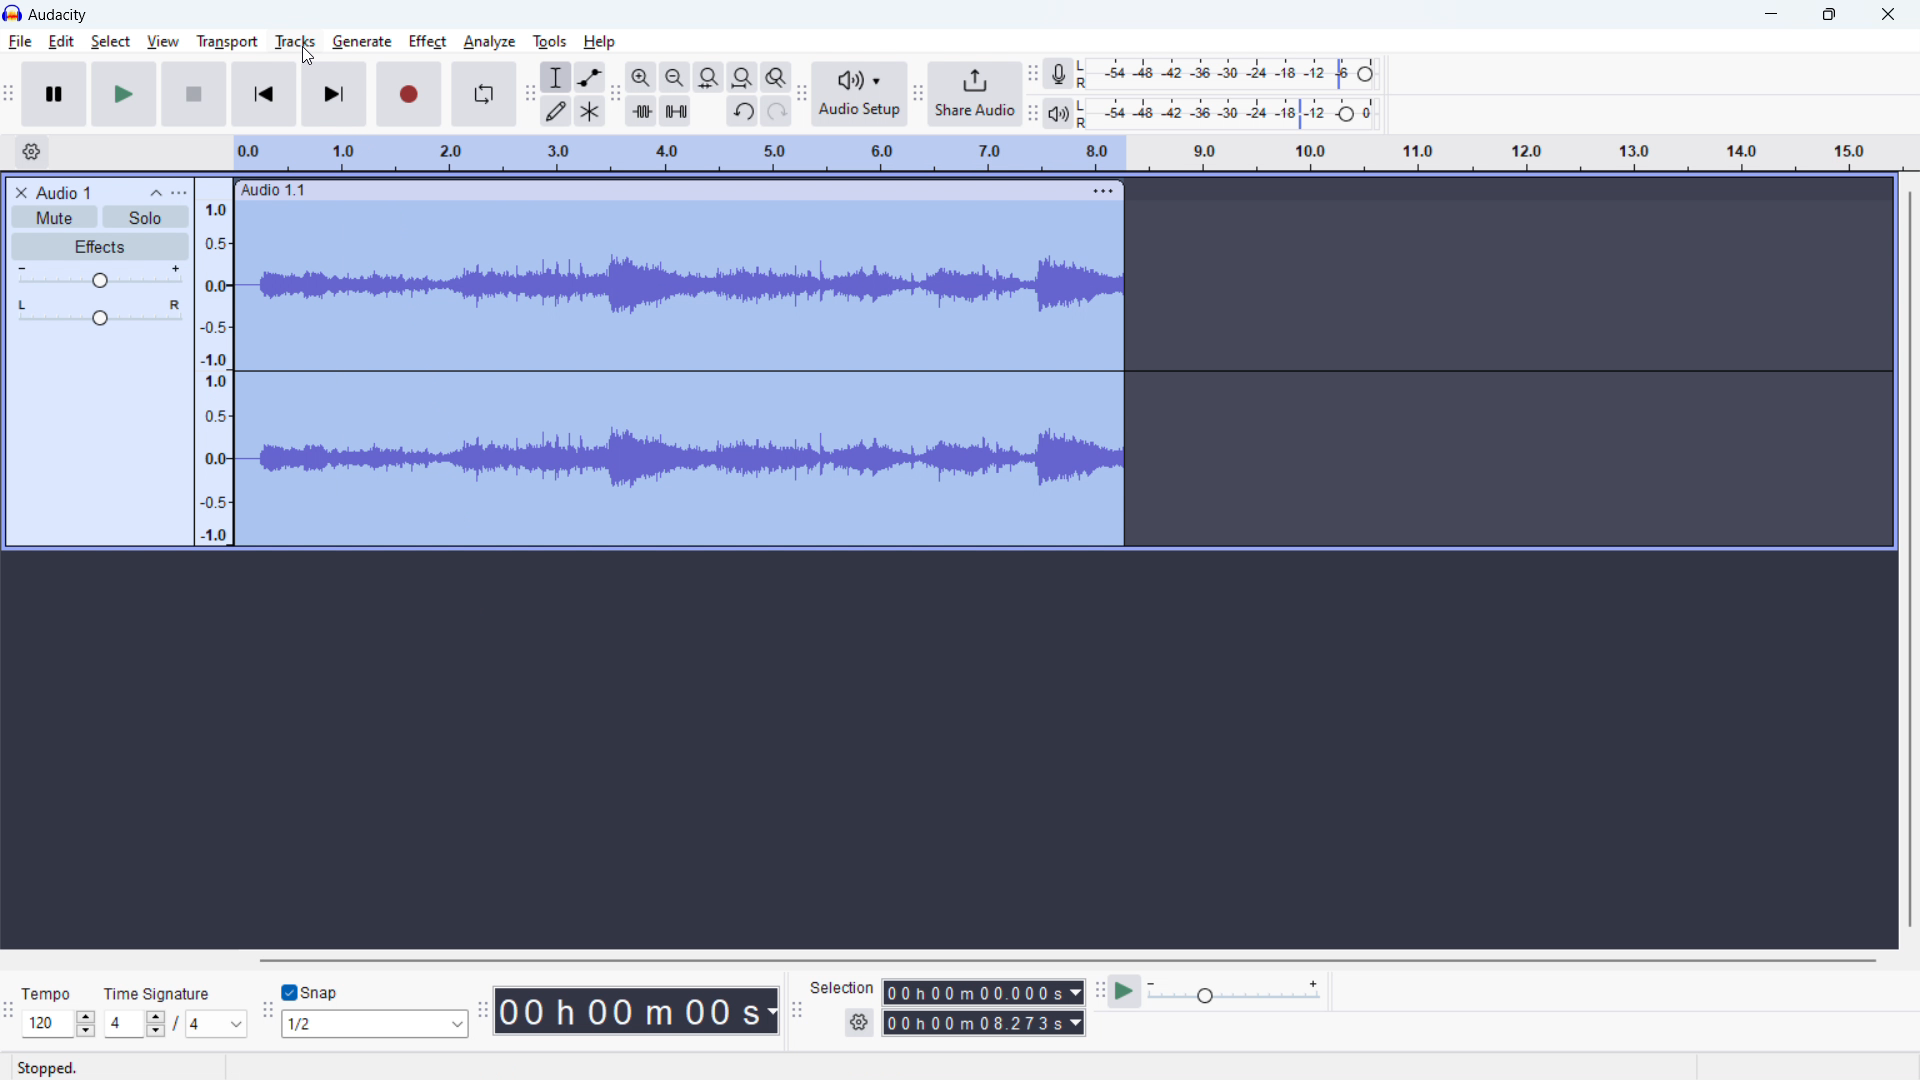  What do you see at coordinates (1066, 959) in the screenshot?
I see `horizontal scrollbar` at bounding box center [1066, 959].